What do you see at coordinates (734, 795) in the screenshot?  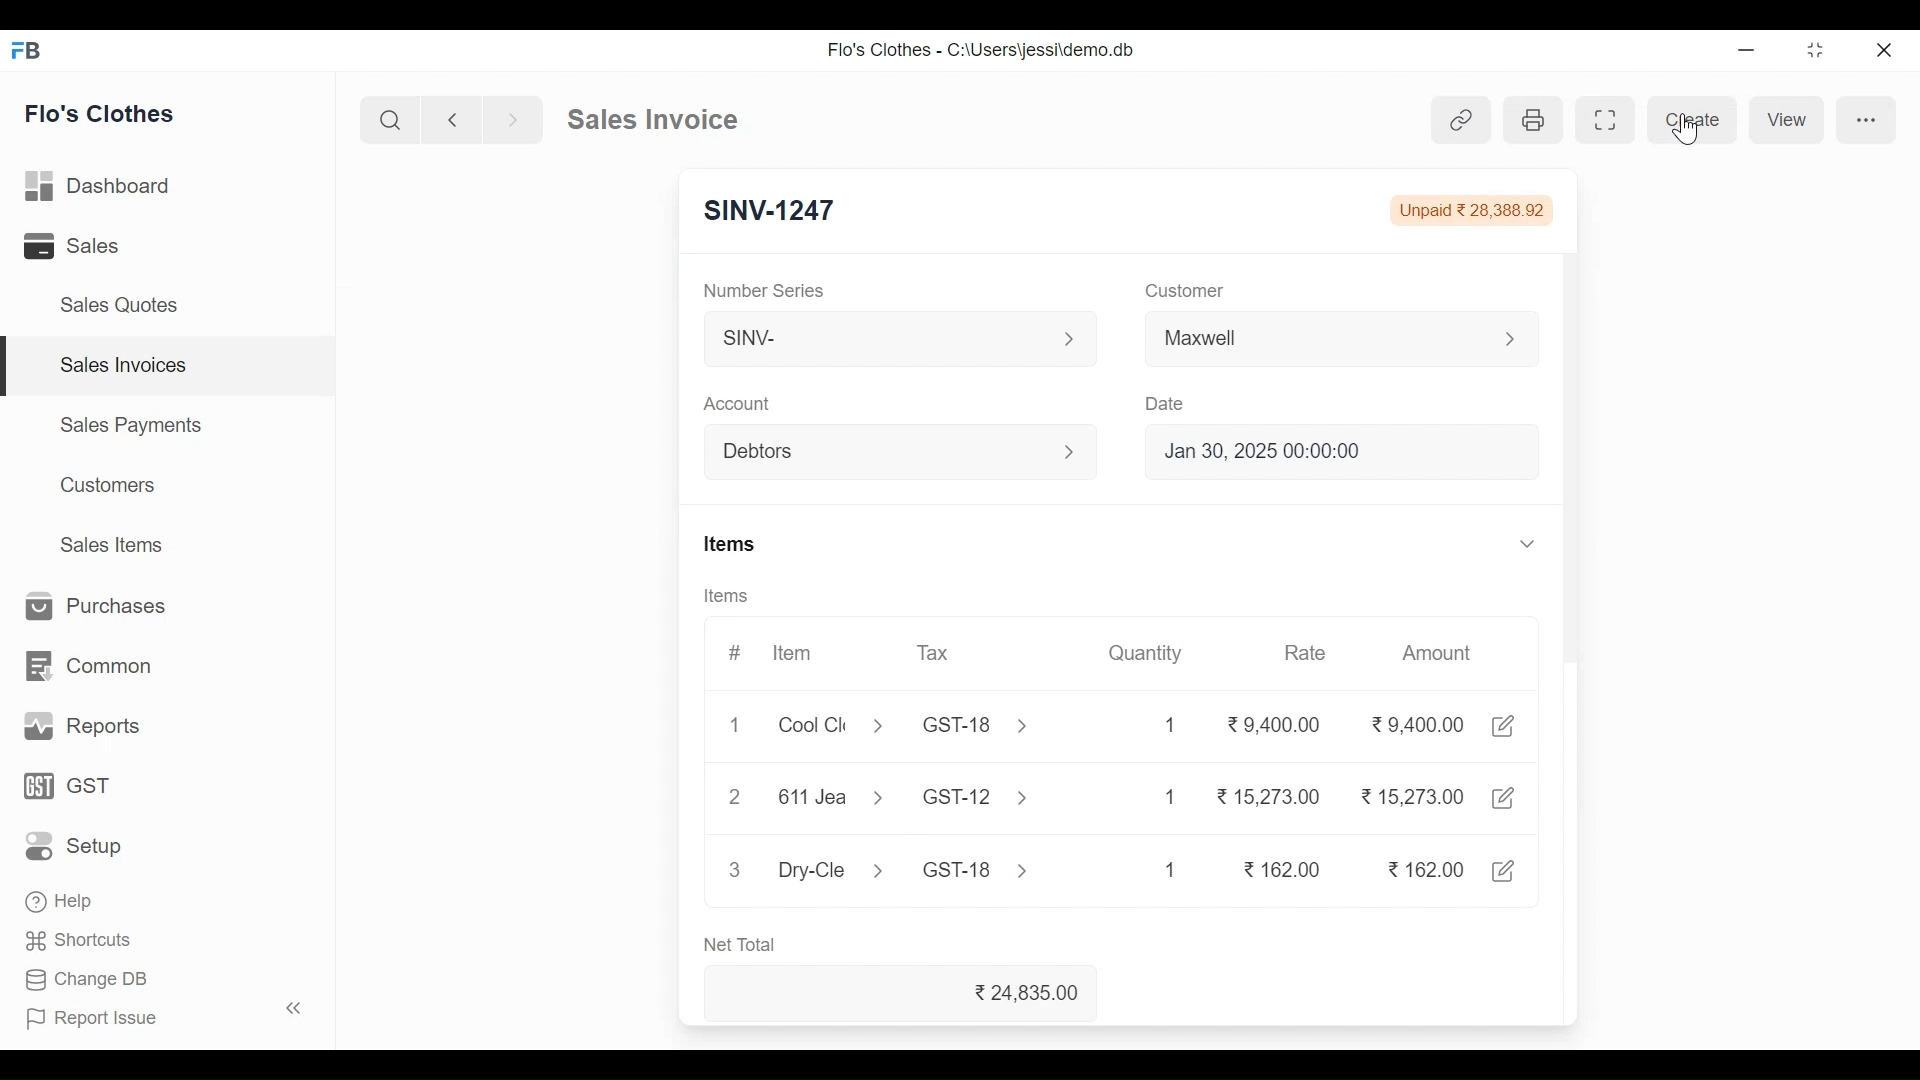 I see `2` at bounding box center [734, 795].